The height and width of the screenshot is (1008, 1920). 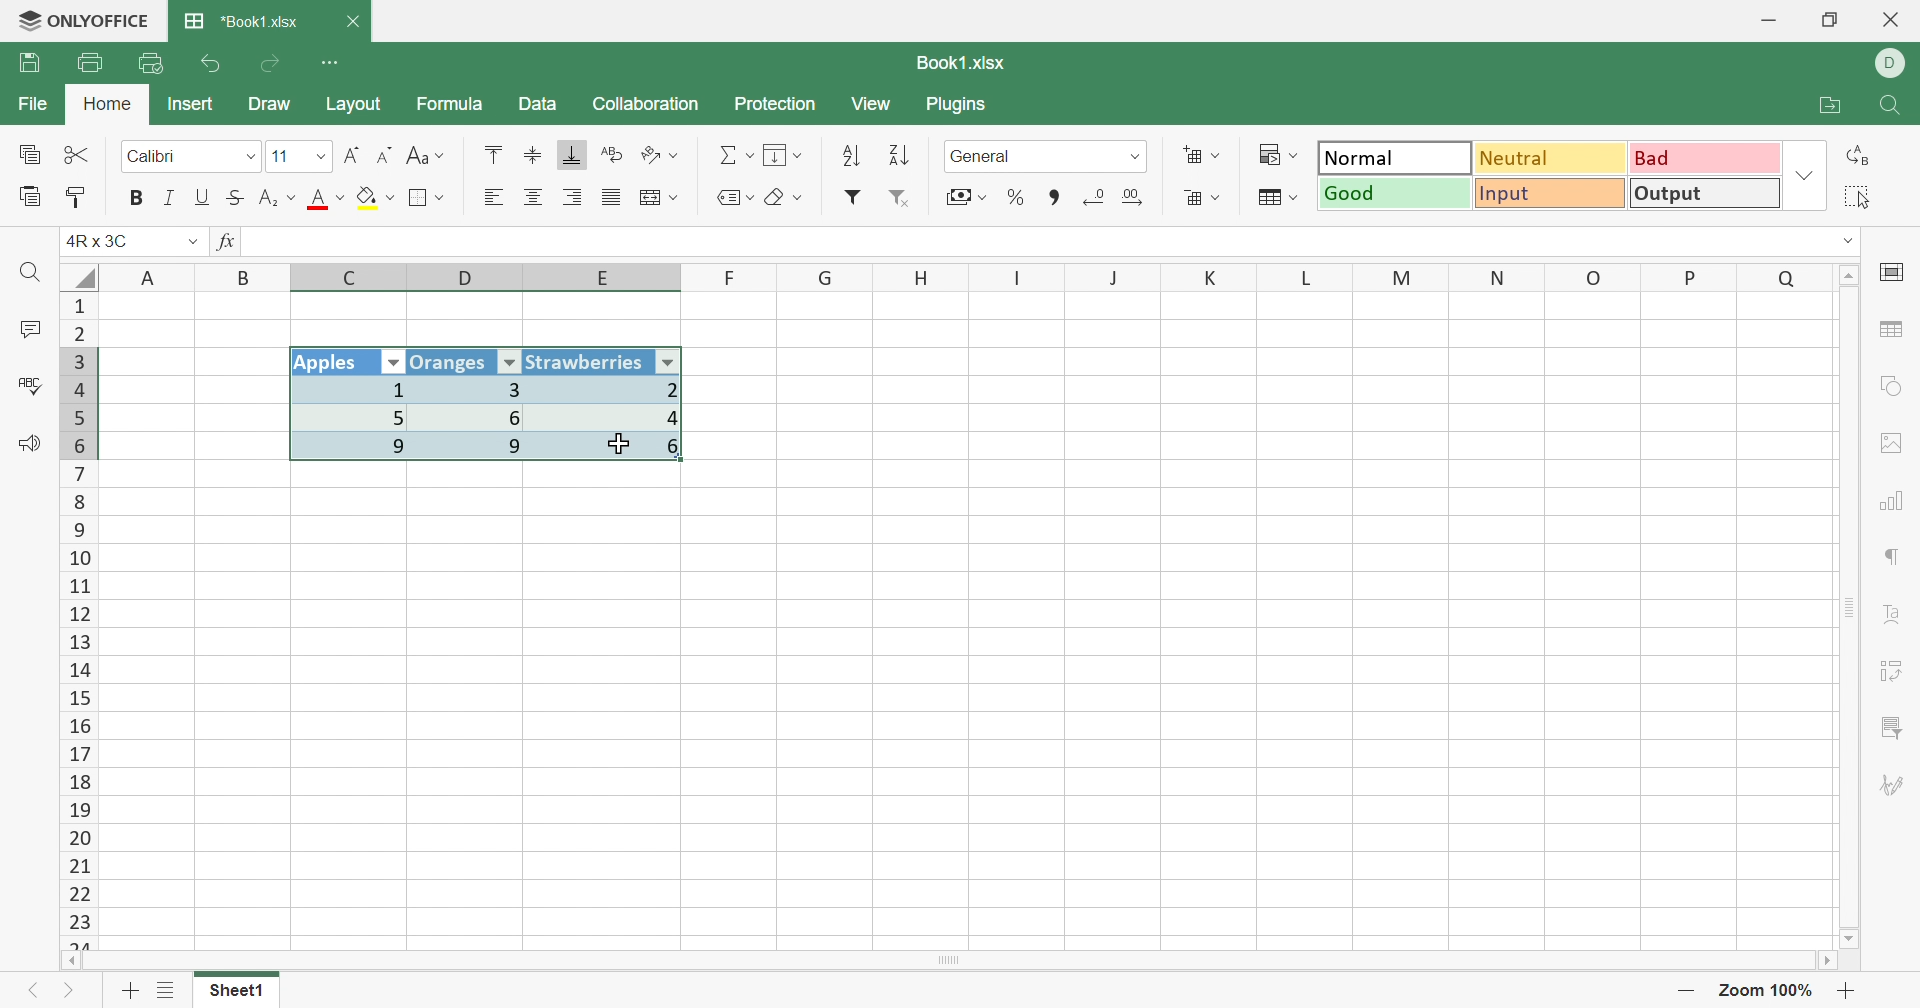 I want to click on Home, so click(x=107, y=105).